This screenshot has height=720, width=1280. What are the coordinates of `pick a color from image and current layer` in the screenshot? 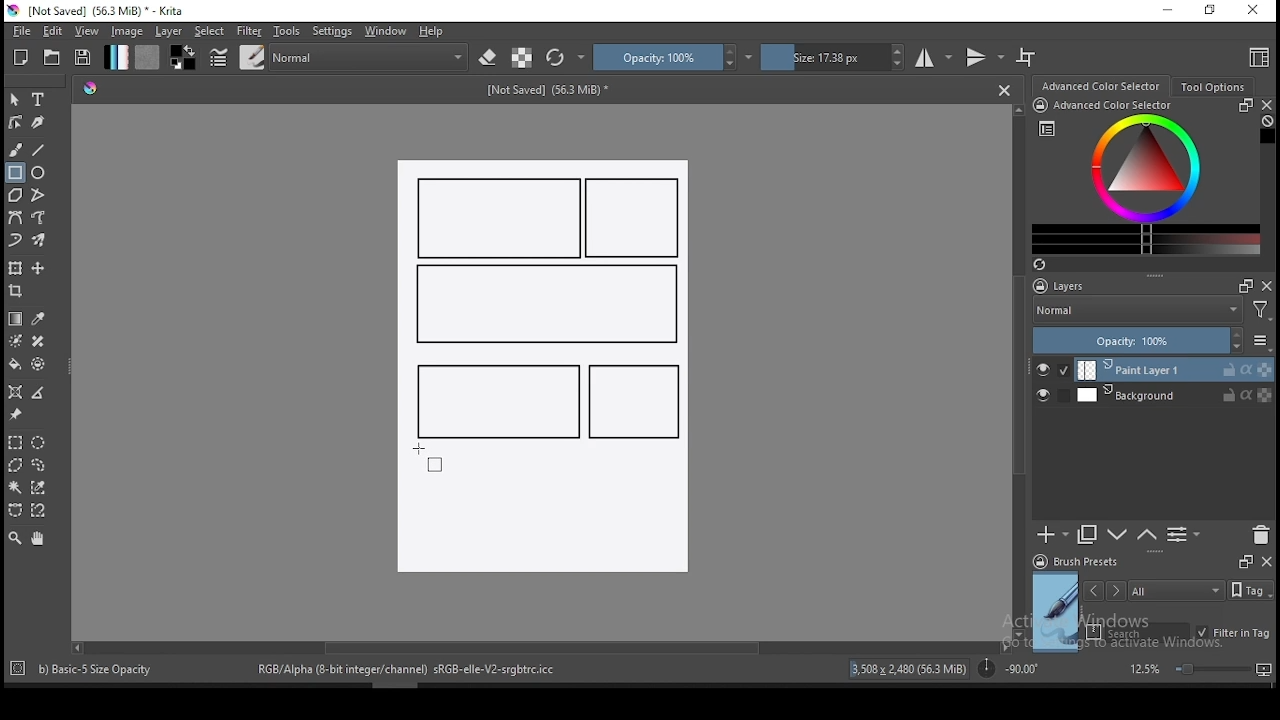 It's located at (39, 319).